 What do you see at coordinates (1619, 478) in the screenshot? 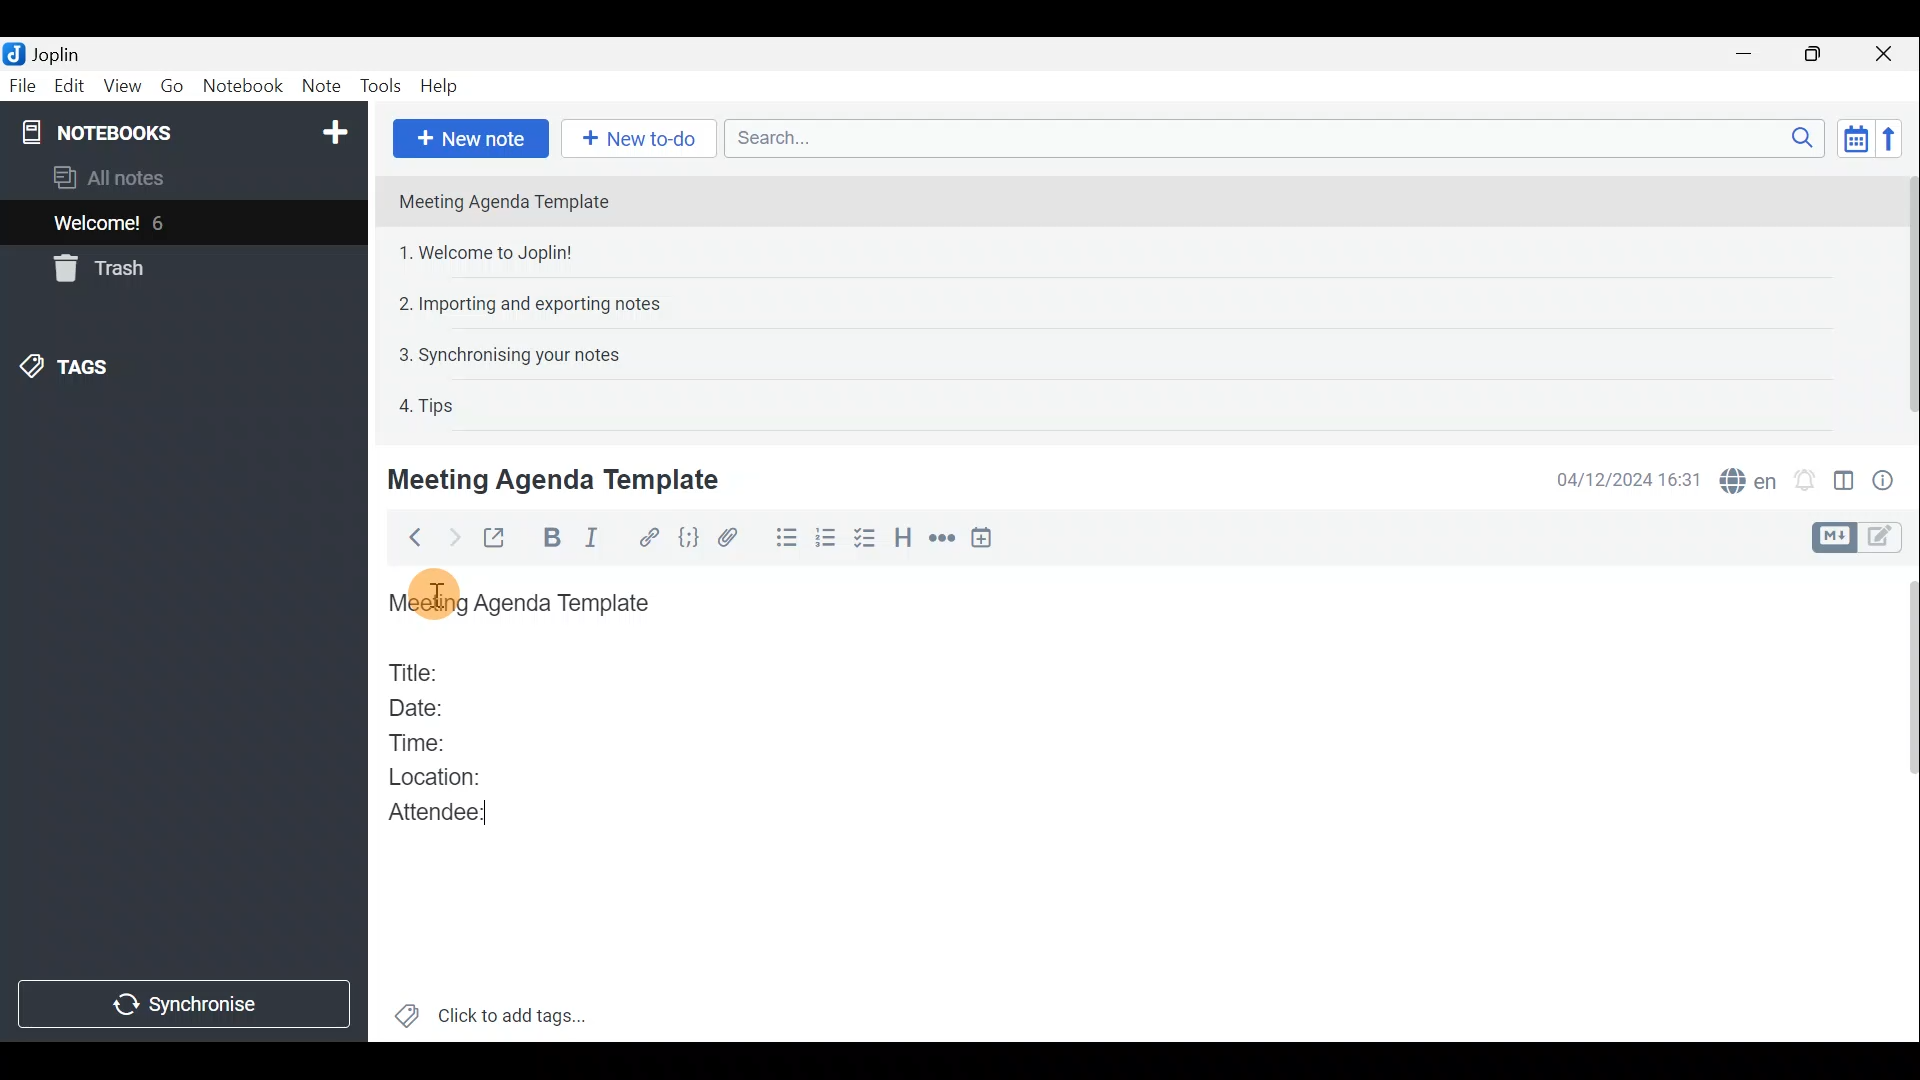
I see `04/12/2024 16:31` at bounding box center [1619, 478].